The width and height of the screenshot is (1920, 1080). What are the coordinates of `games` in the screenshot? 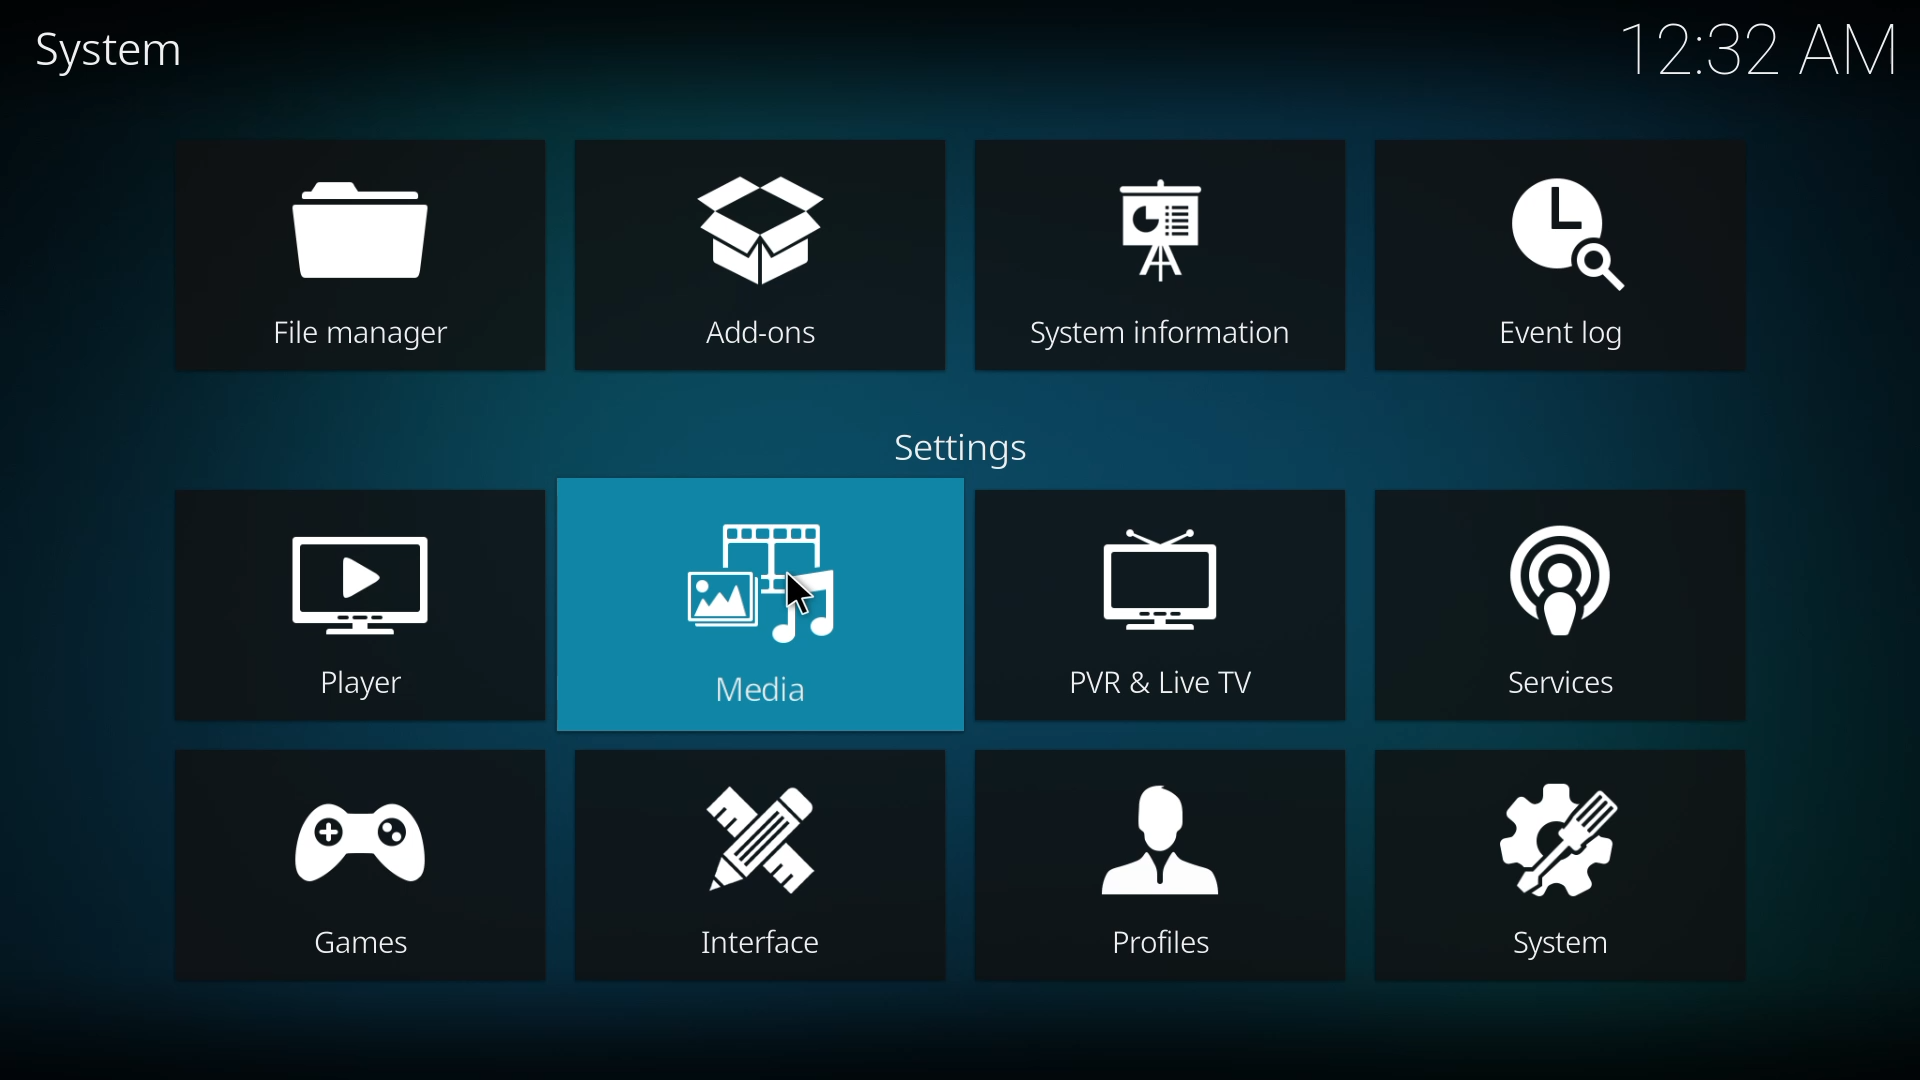 It's located at (363, 866).